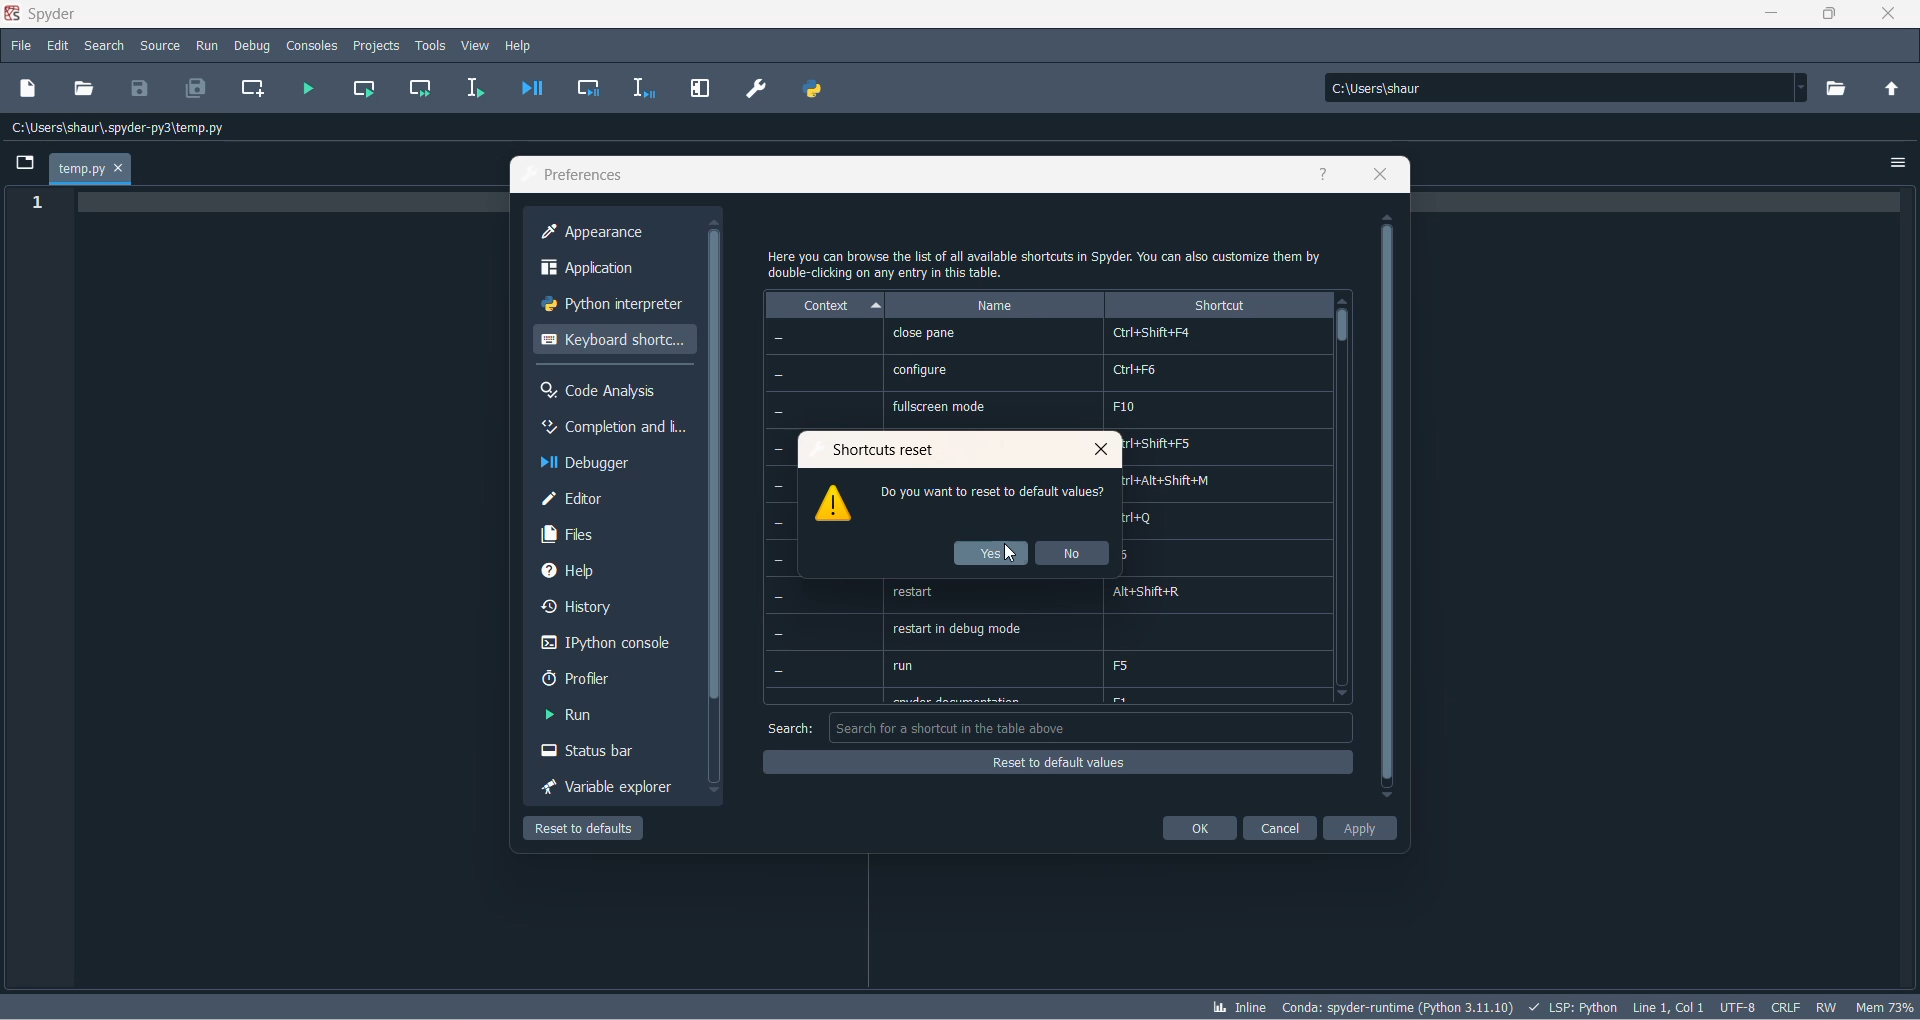 The height and width of the screenshot is (1020, 1920). What do you see at coordinates (713, 471) in the screenshot?
I see `scrollbar` at bounding box center [713, 471].